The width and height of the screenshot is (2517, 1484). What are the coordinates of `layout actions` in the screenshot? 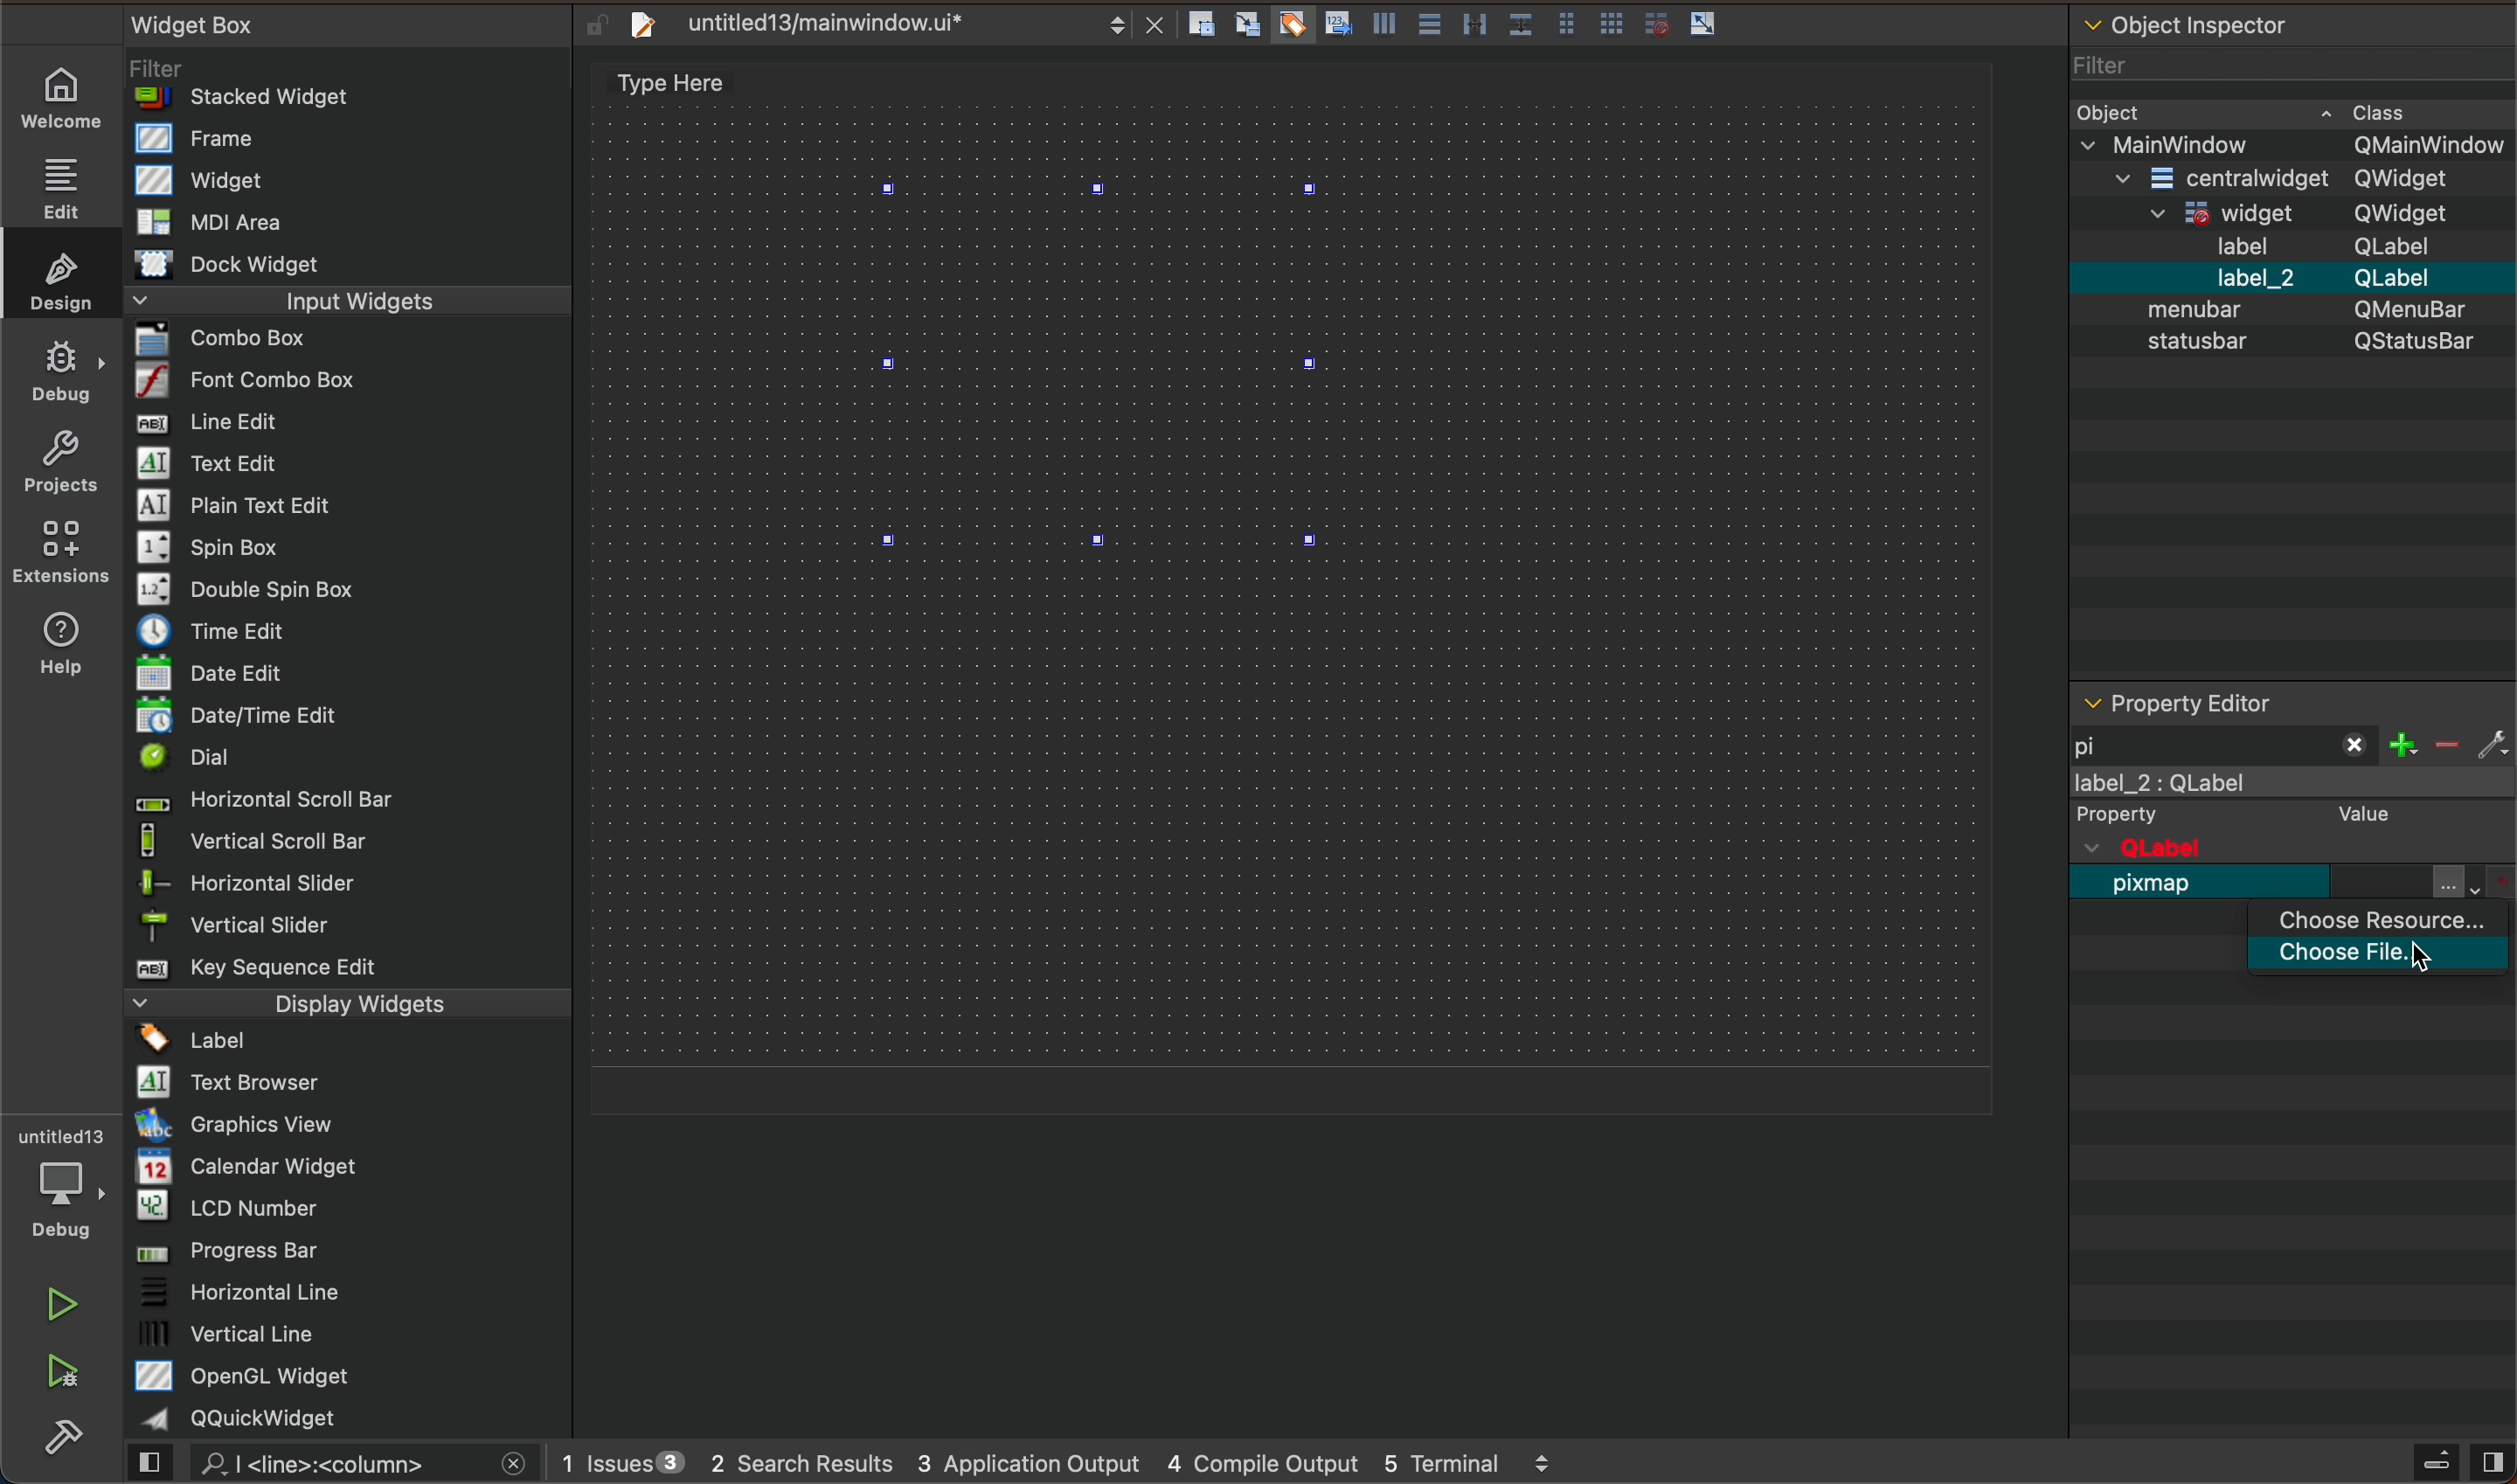 It's located at (1462, 28).